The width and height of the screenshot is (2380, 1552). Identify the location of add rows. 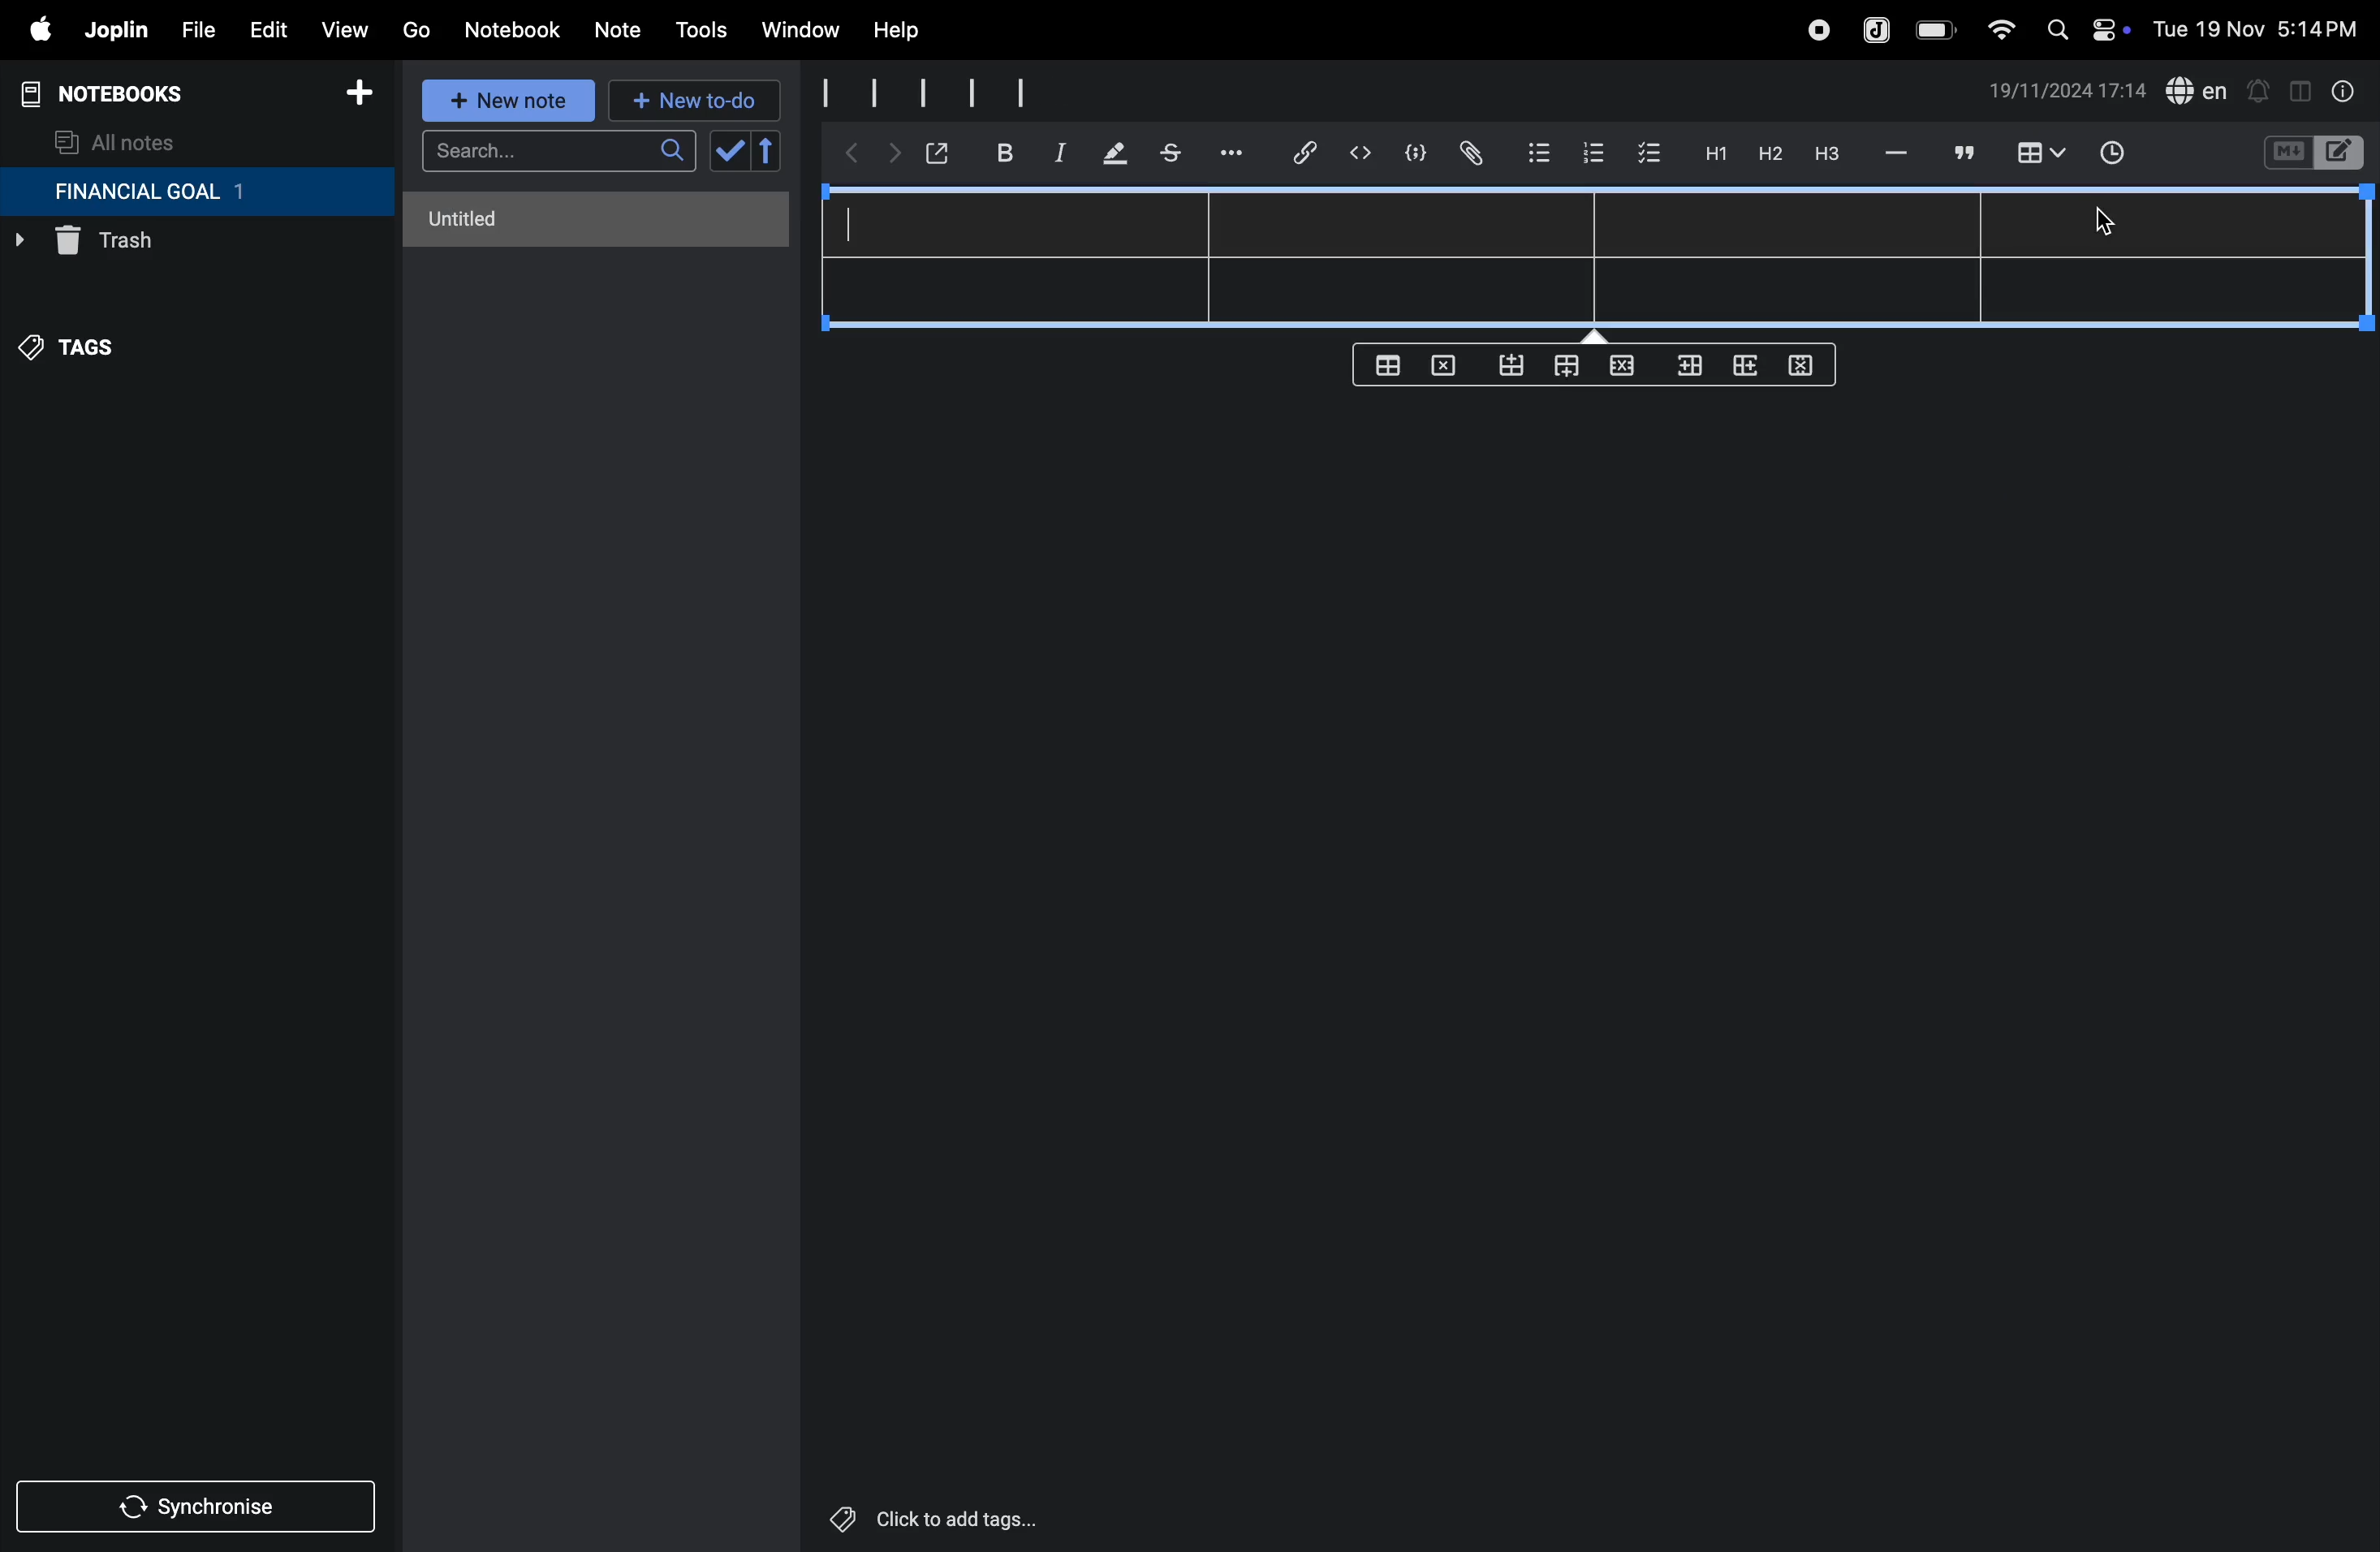
(1742, 371).